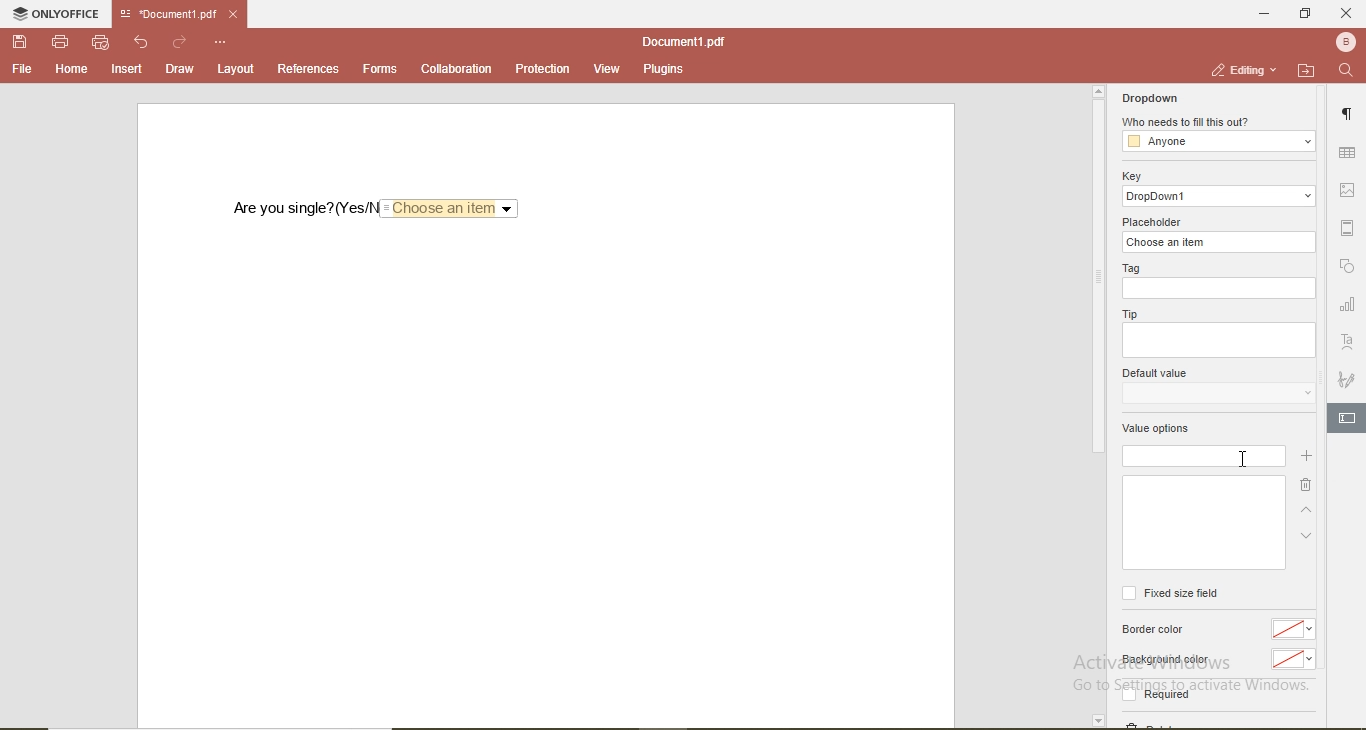  I want to click on dropdown, so click(1217, 393).